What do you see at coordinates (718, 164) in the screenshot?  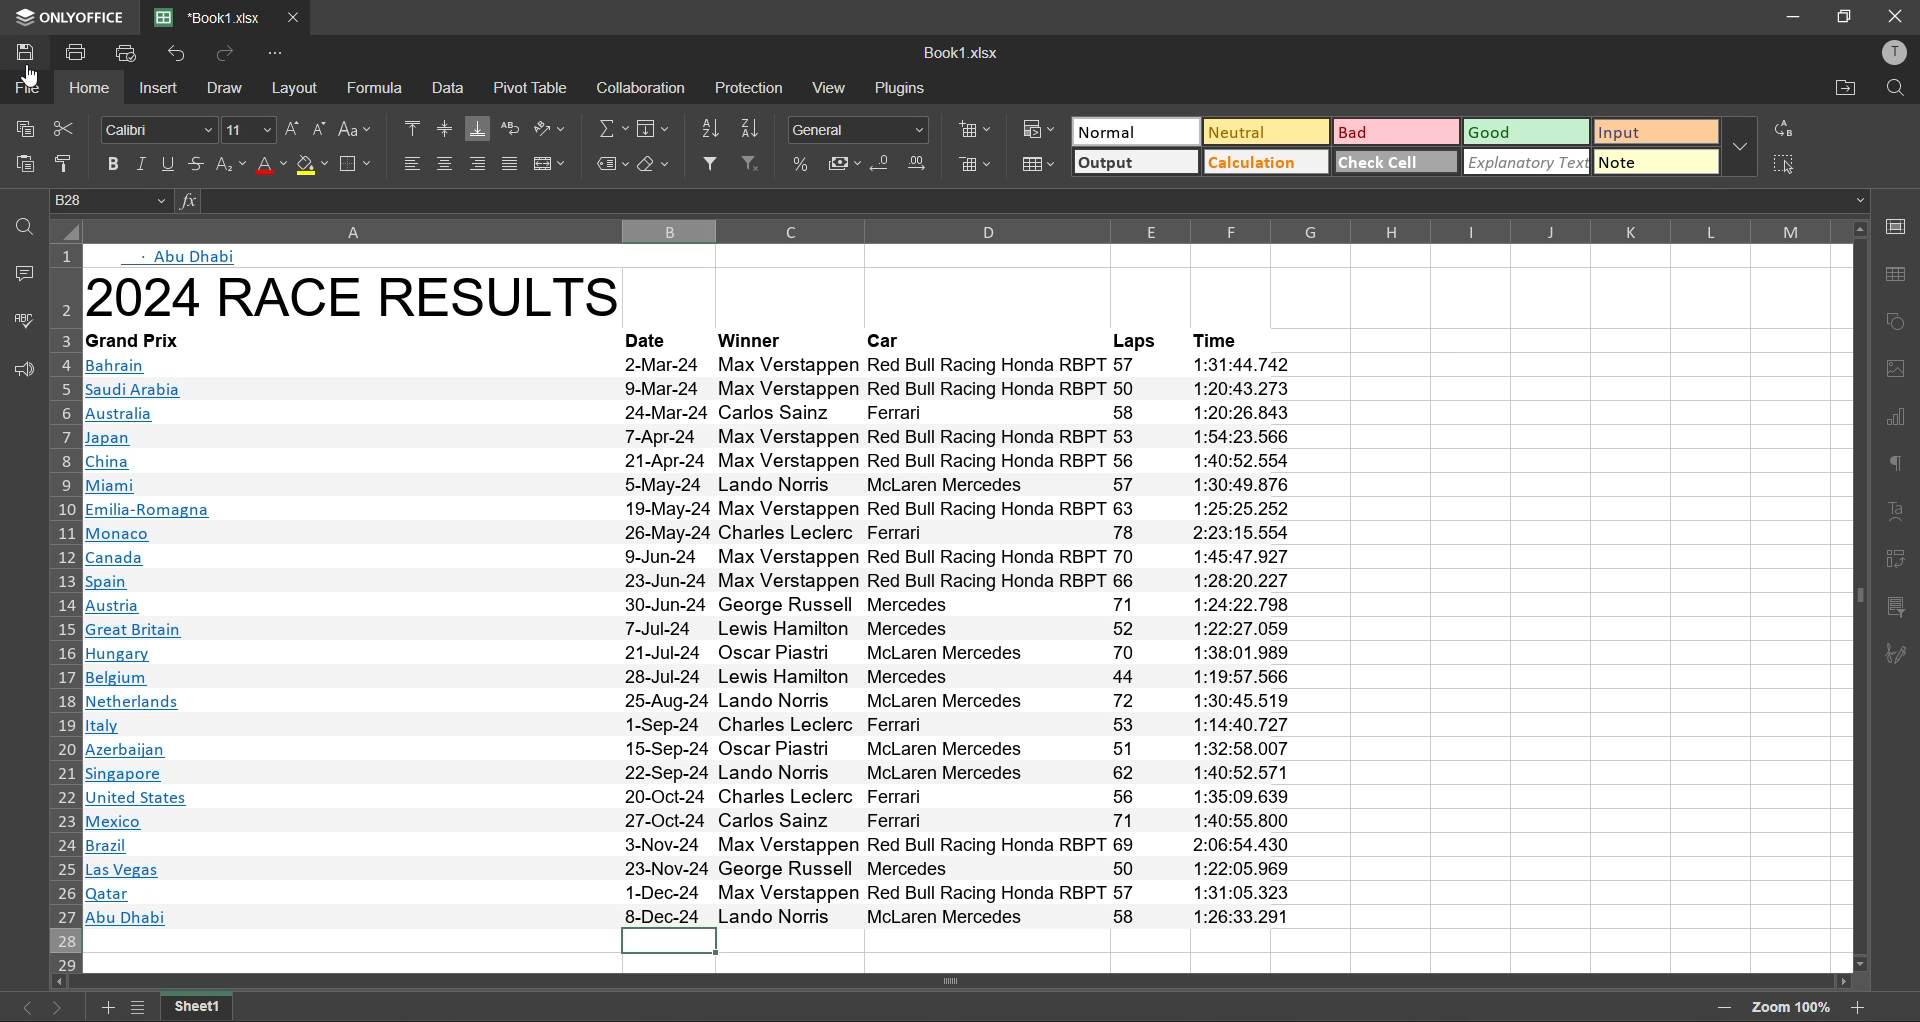 I see `filter` at bounding box center [718, 164].